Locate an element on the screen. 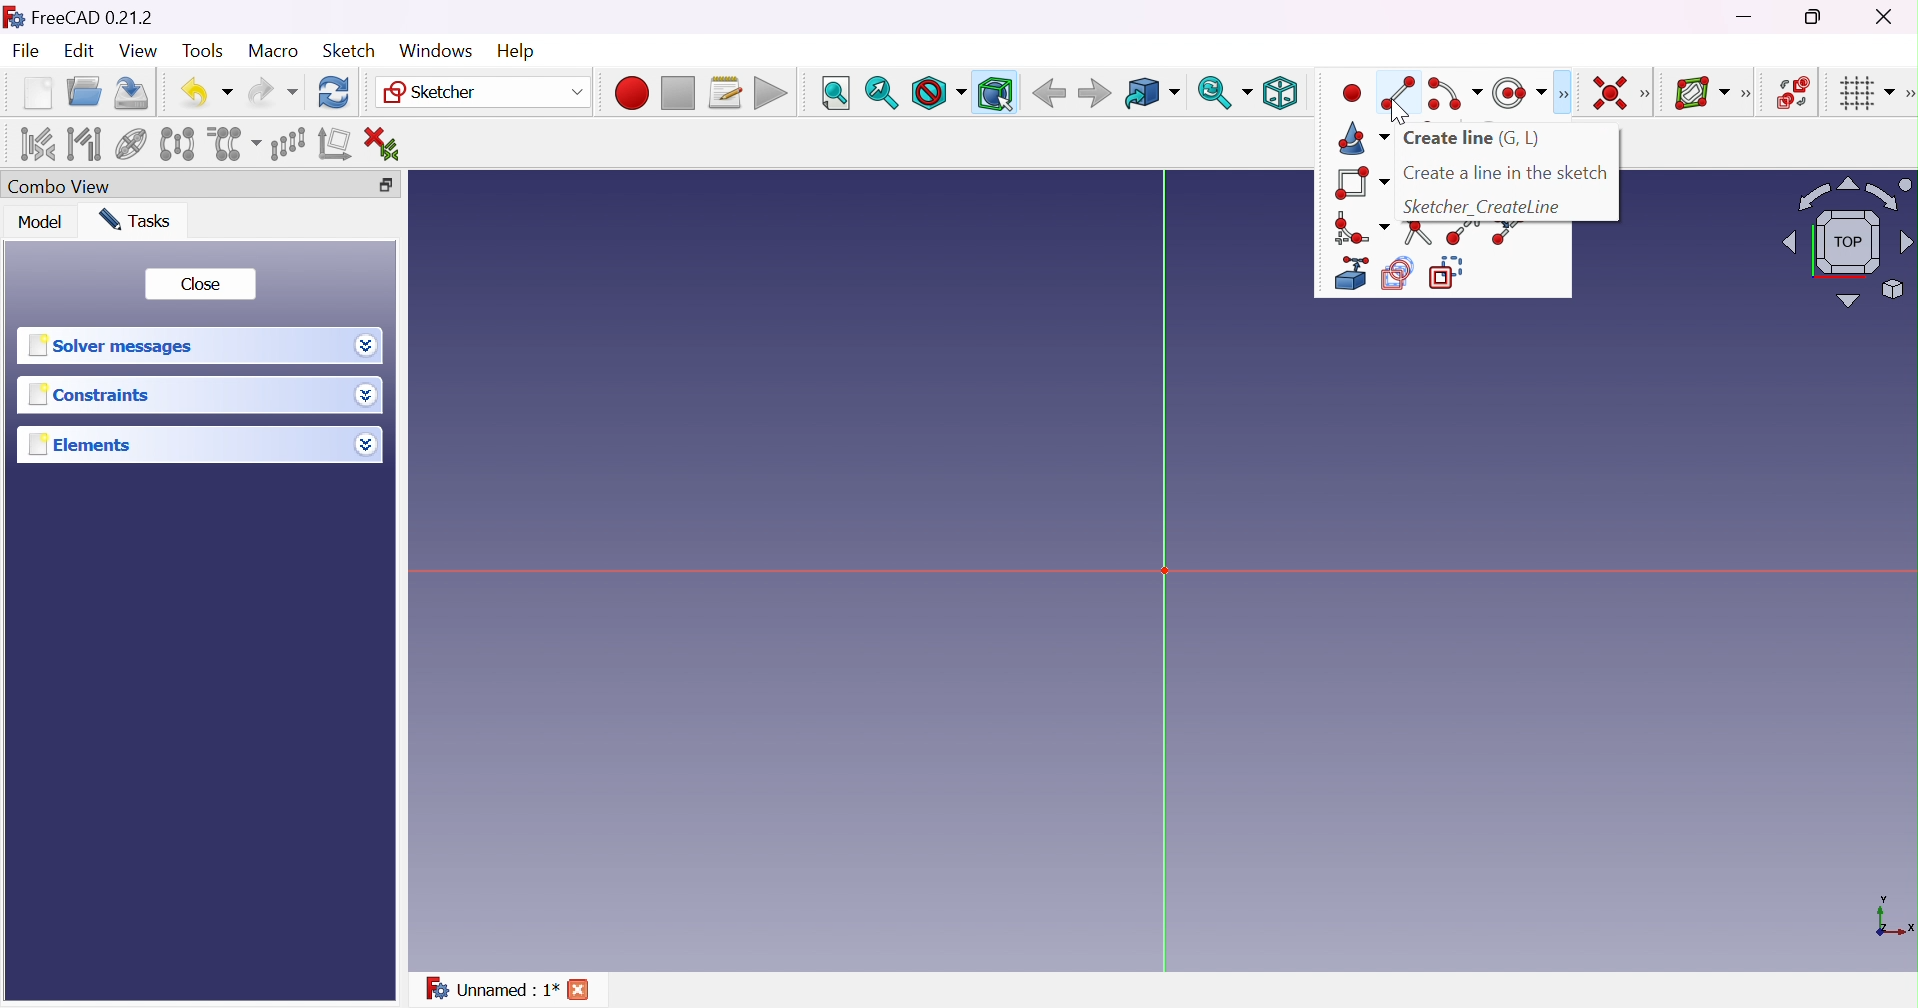 The image size is (1918, 1008). Edit is located at coordinates (77, 52).